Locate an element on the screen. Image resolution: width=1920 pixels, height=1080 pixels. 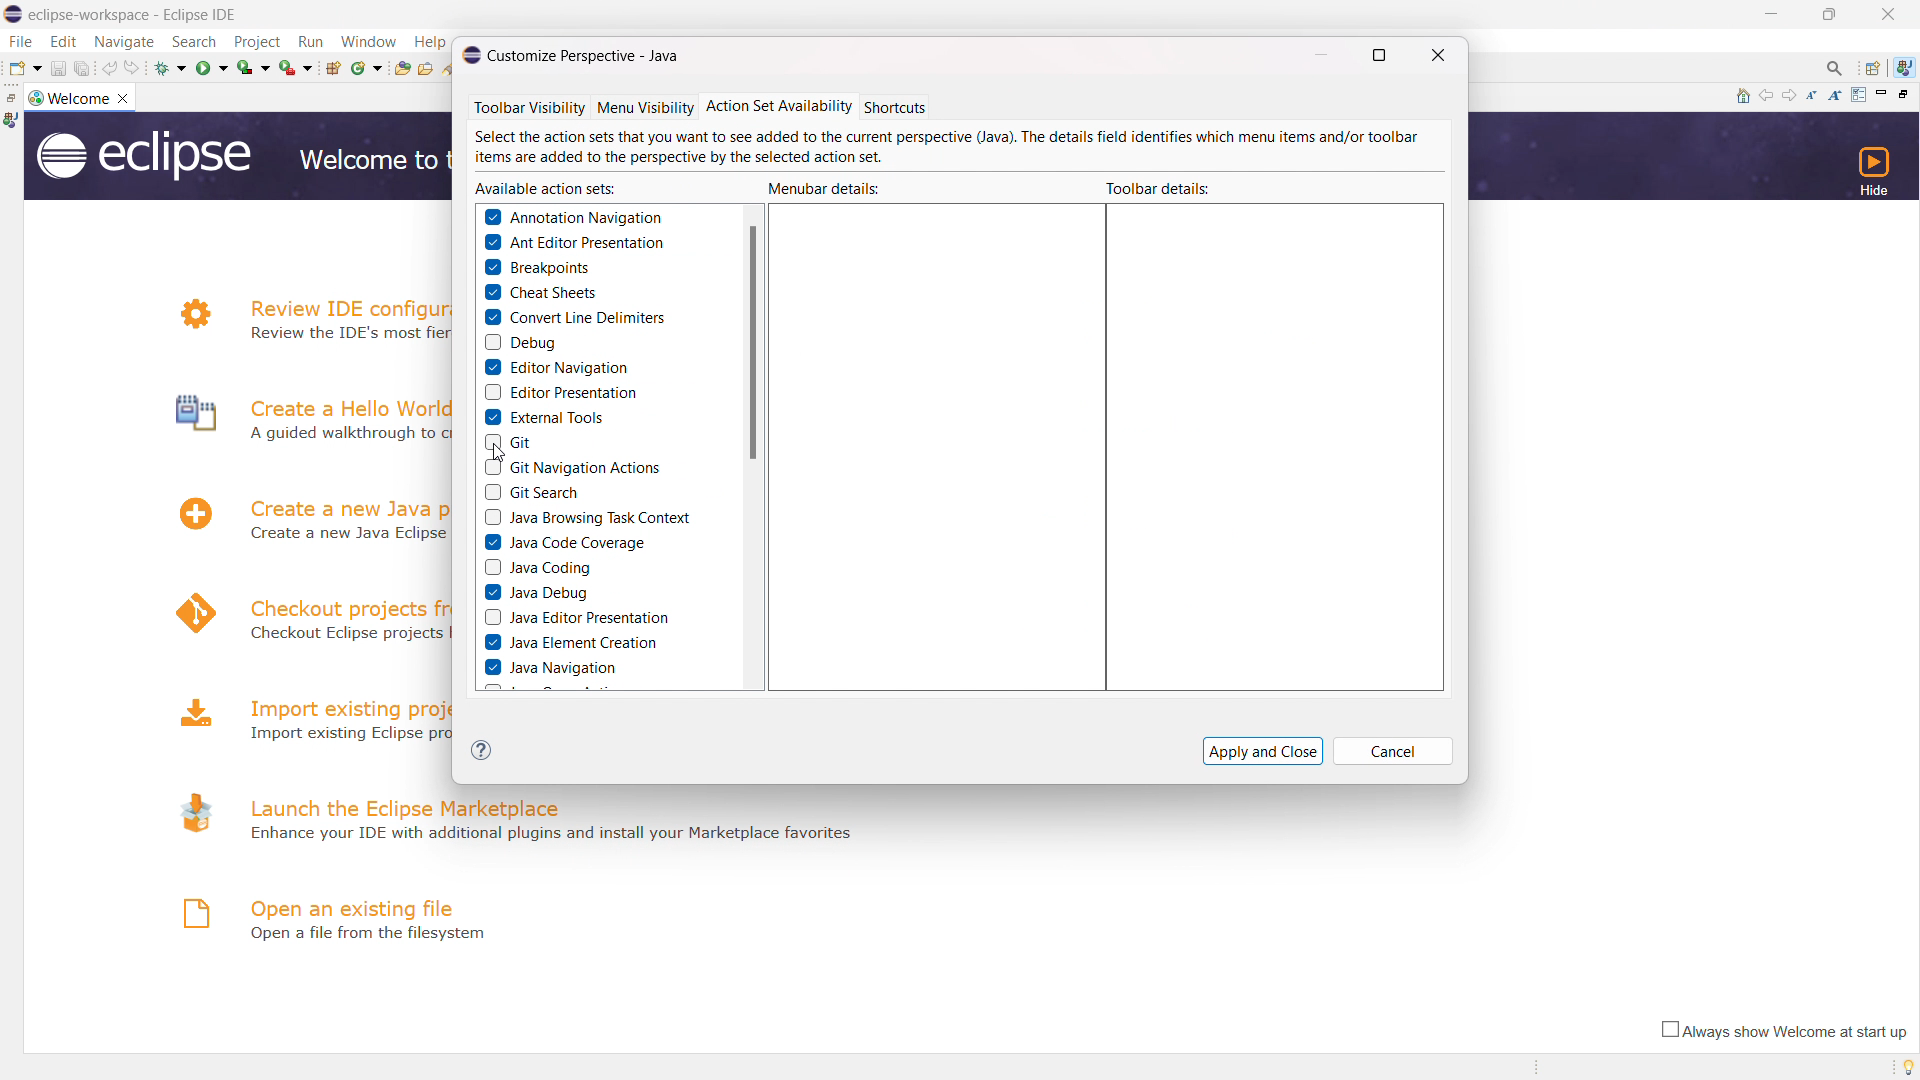
logo is located at coordinates (142, 156).